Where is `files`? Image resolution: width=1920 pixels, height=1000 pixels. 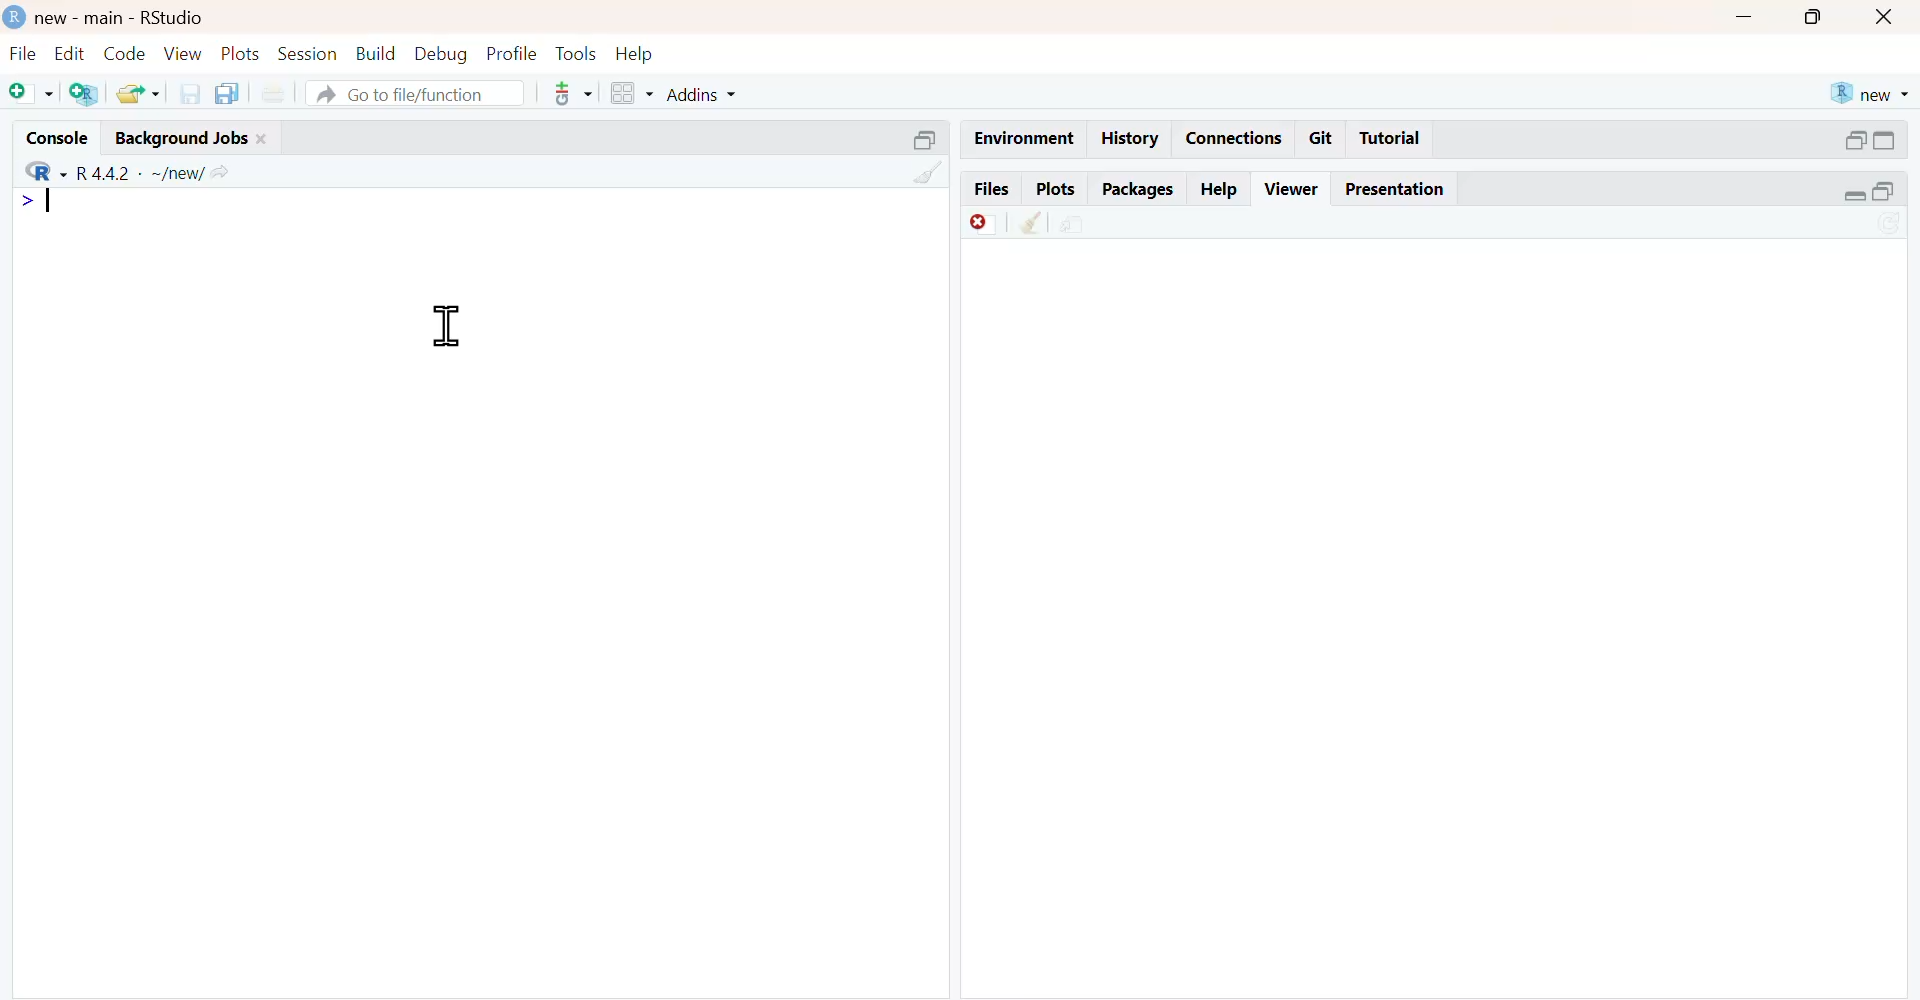
files is located at coordinates (992, 186).